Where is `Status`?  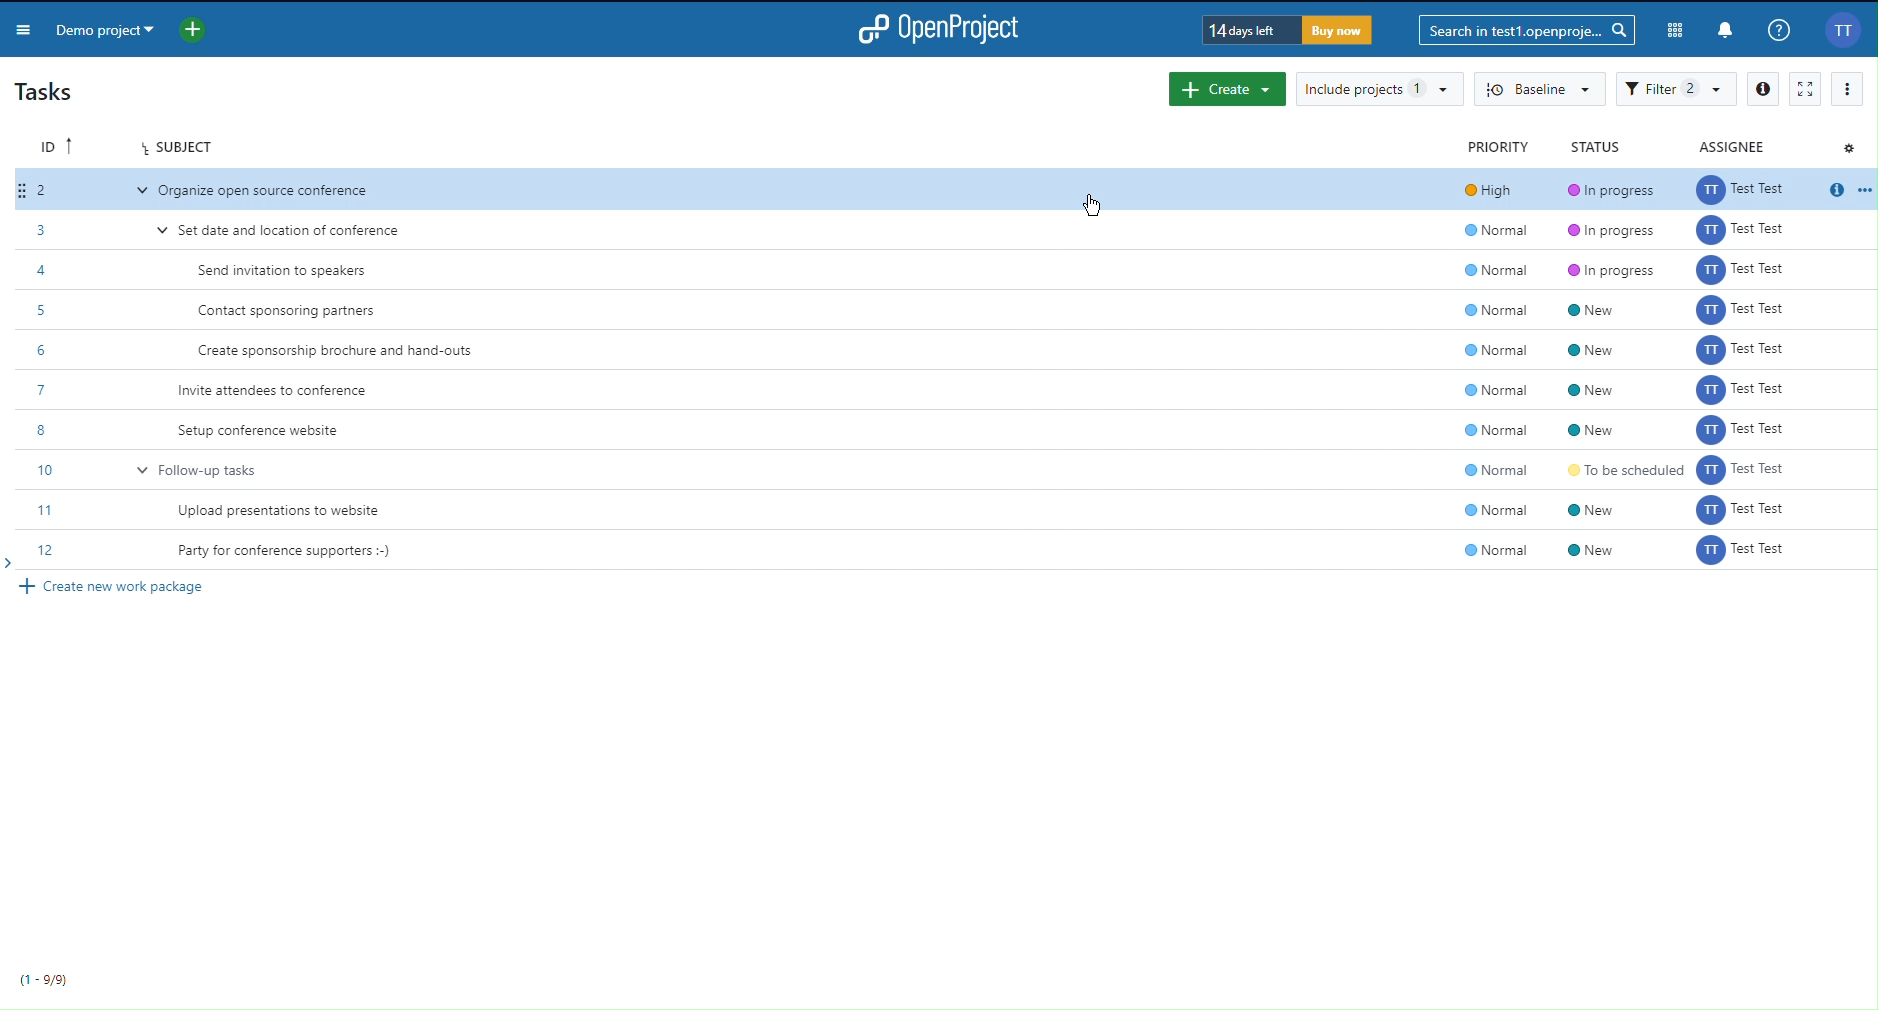 Status is located at coordinates (1592, 147).